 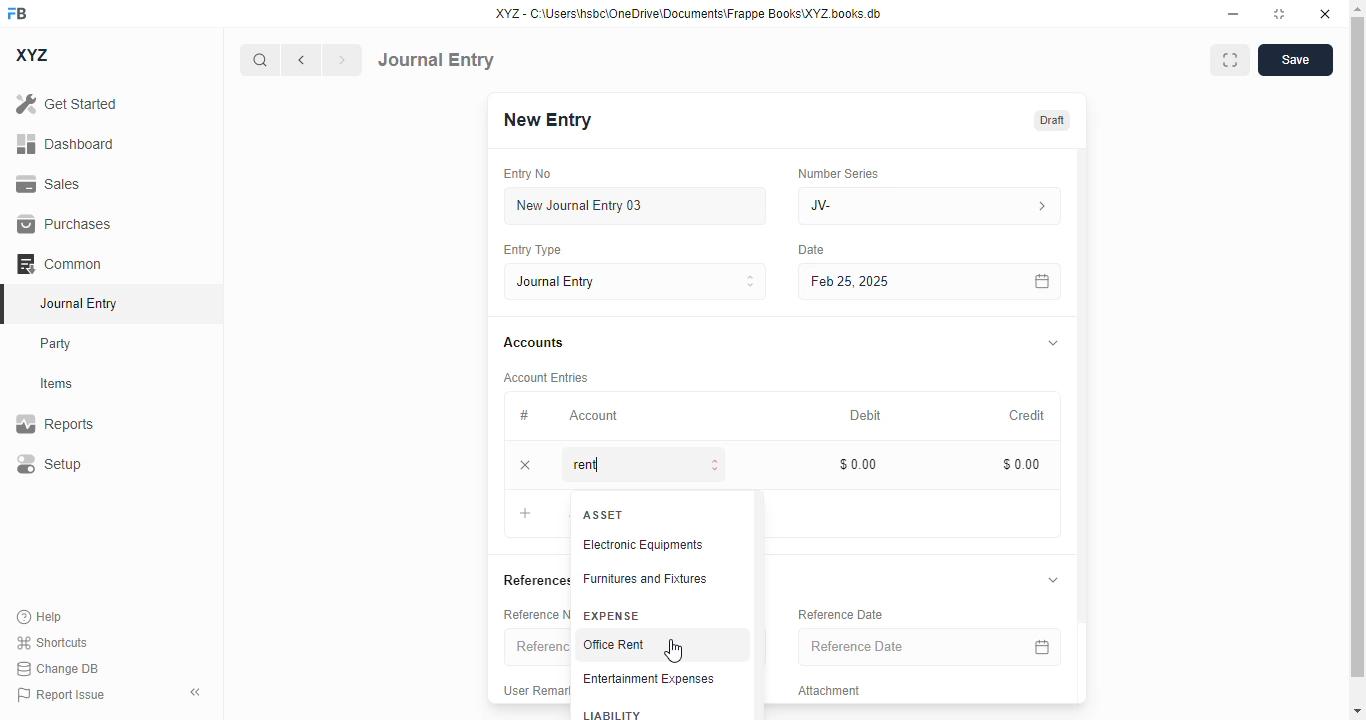 What do you see at coordinates (536, 249) in the screenshot?
I see `entry type` at bounding box center [536, 249].